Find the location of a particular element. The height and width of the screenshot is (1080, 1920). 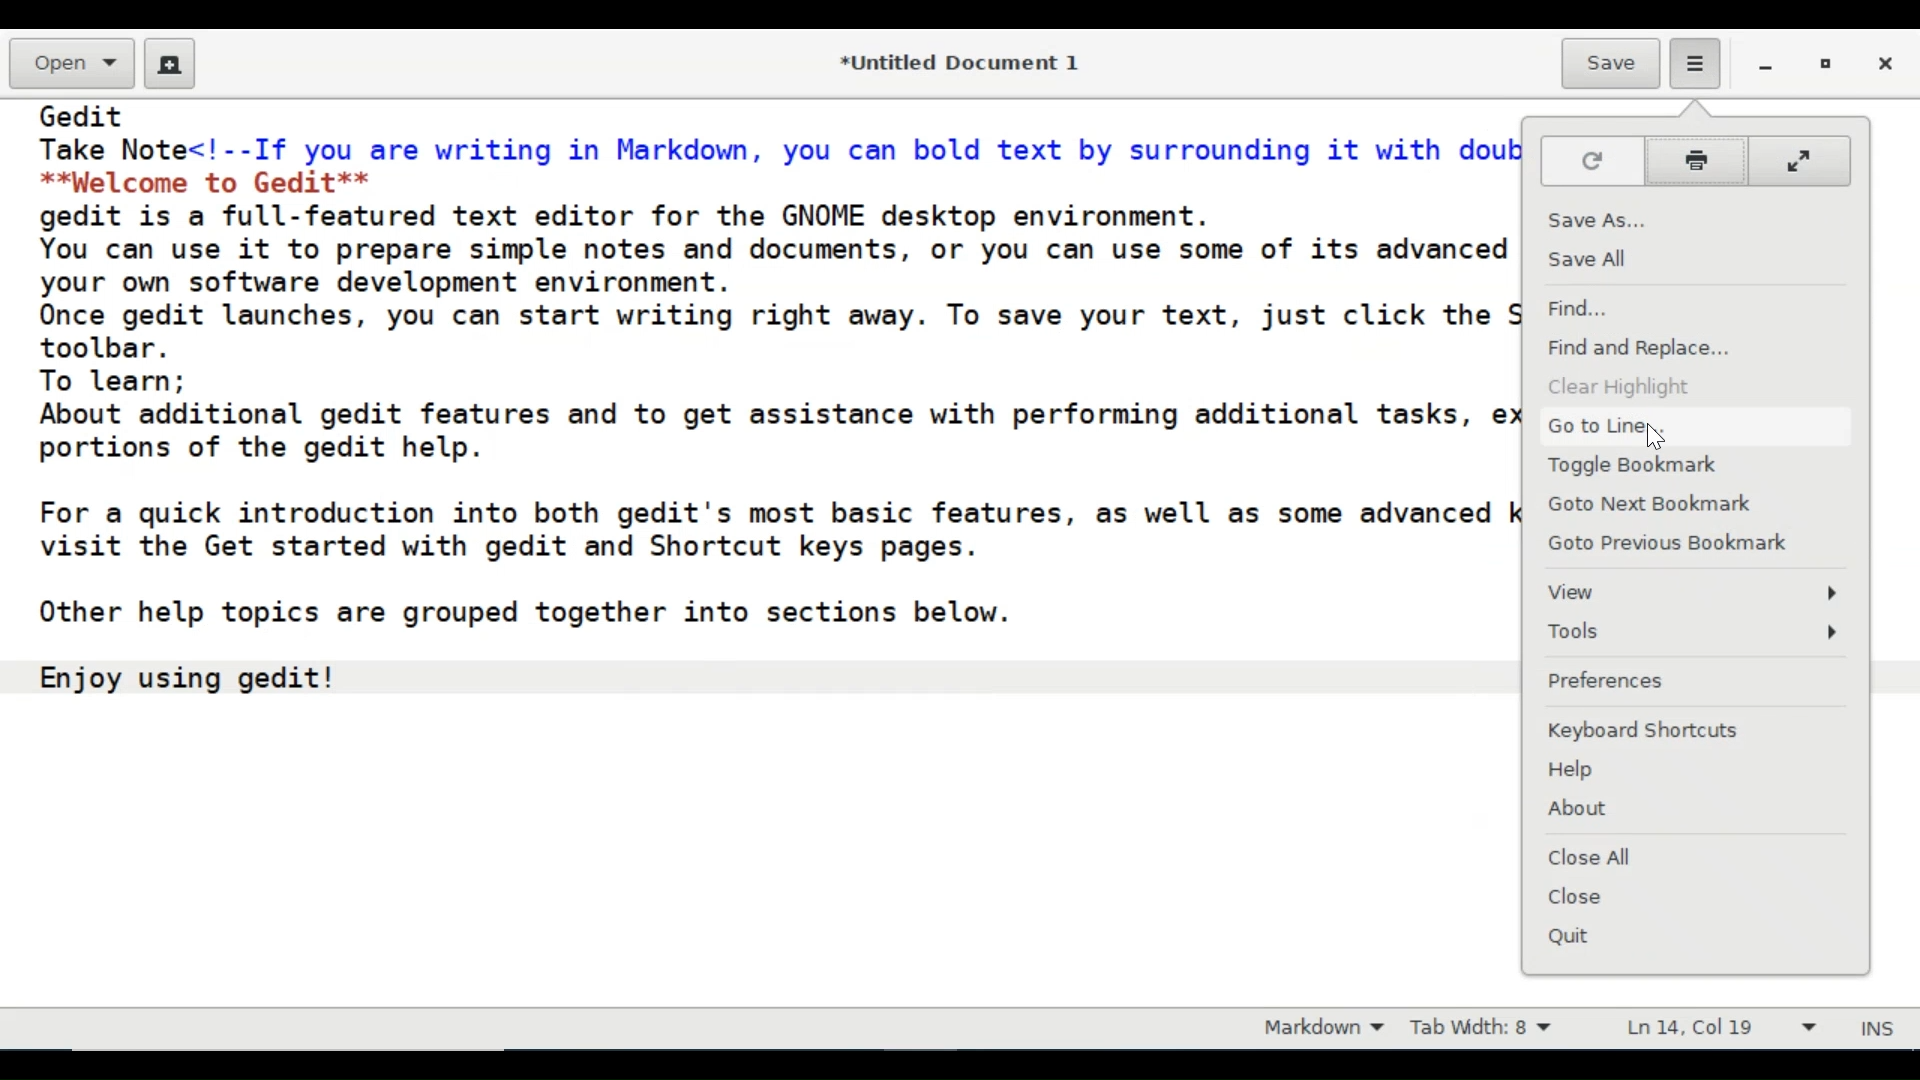

Line and Column prefernce is located at coordinates (1725, 1030).